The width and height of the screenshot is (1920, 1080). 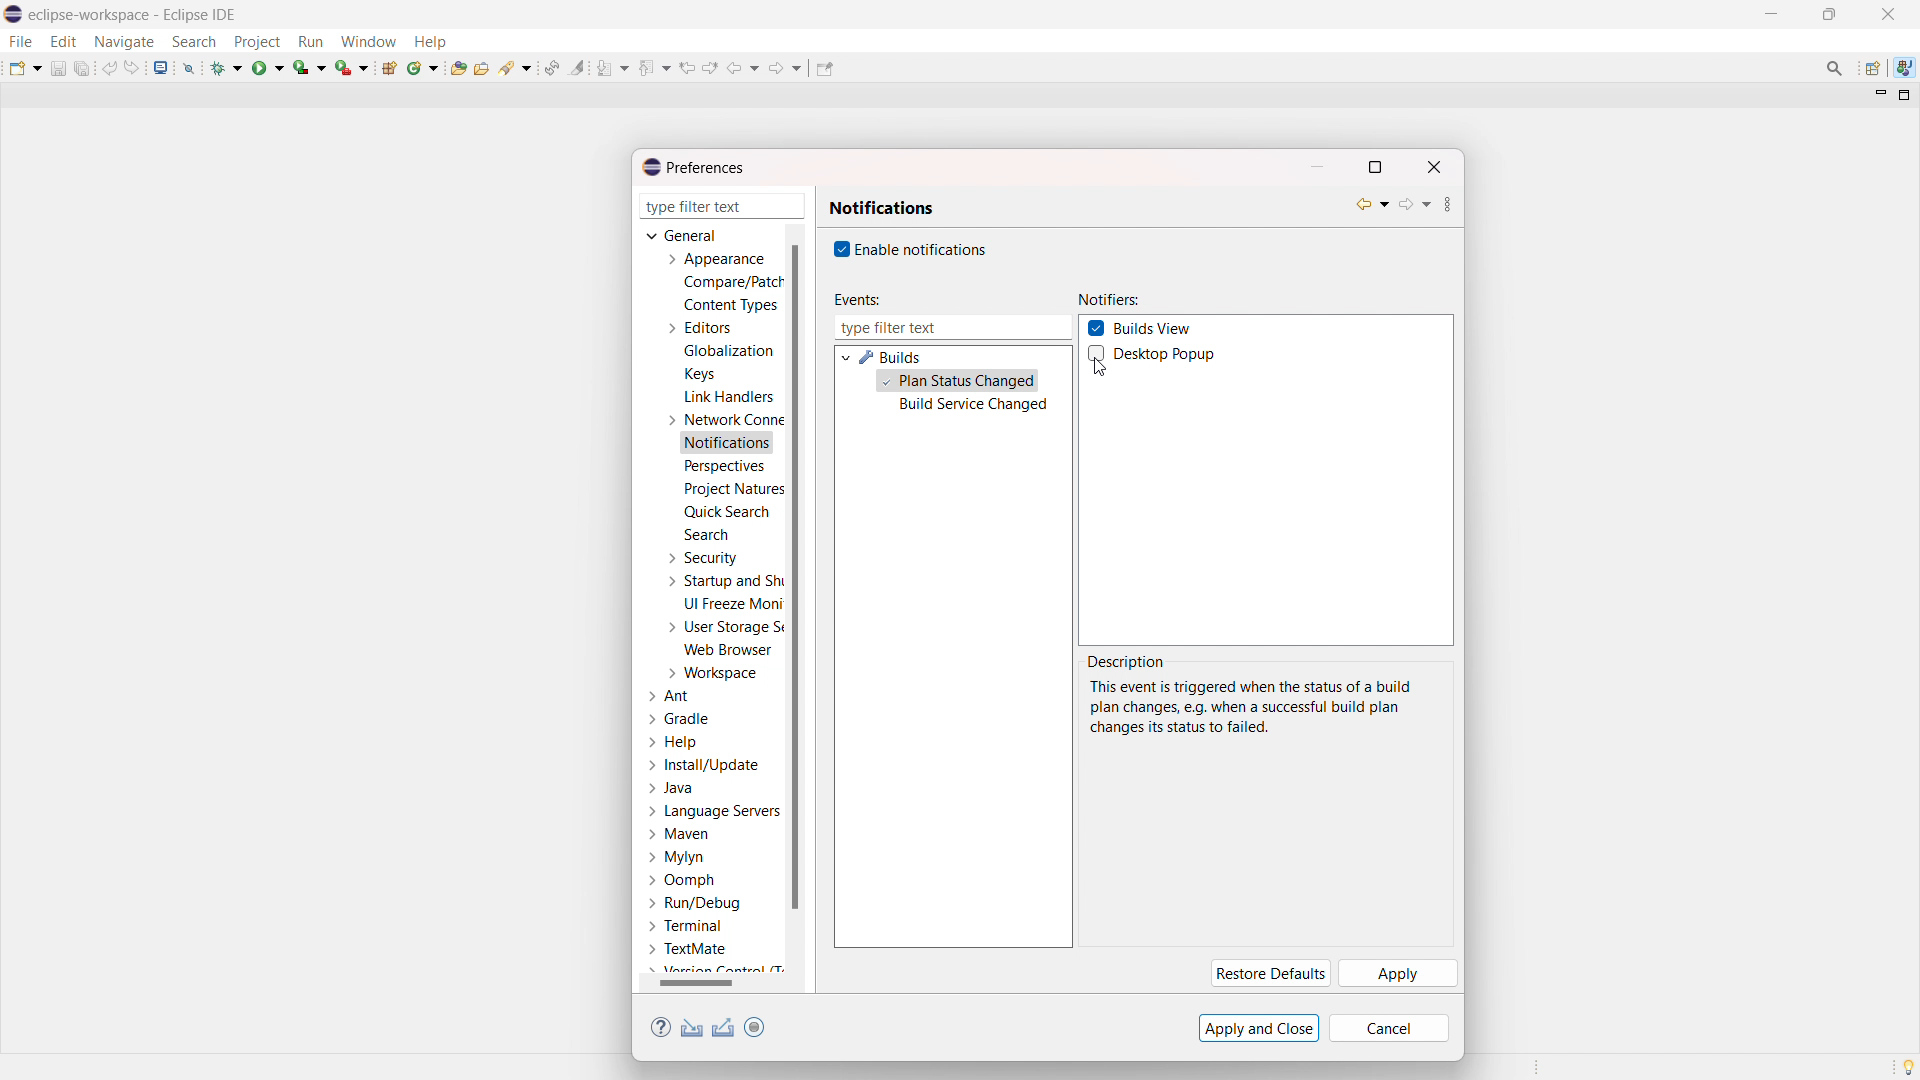 I want to click on minimize, so click(x=1776, y=14).